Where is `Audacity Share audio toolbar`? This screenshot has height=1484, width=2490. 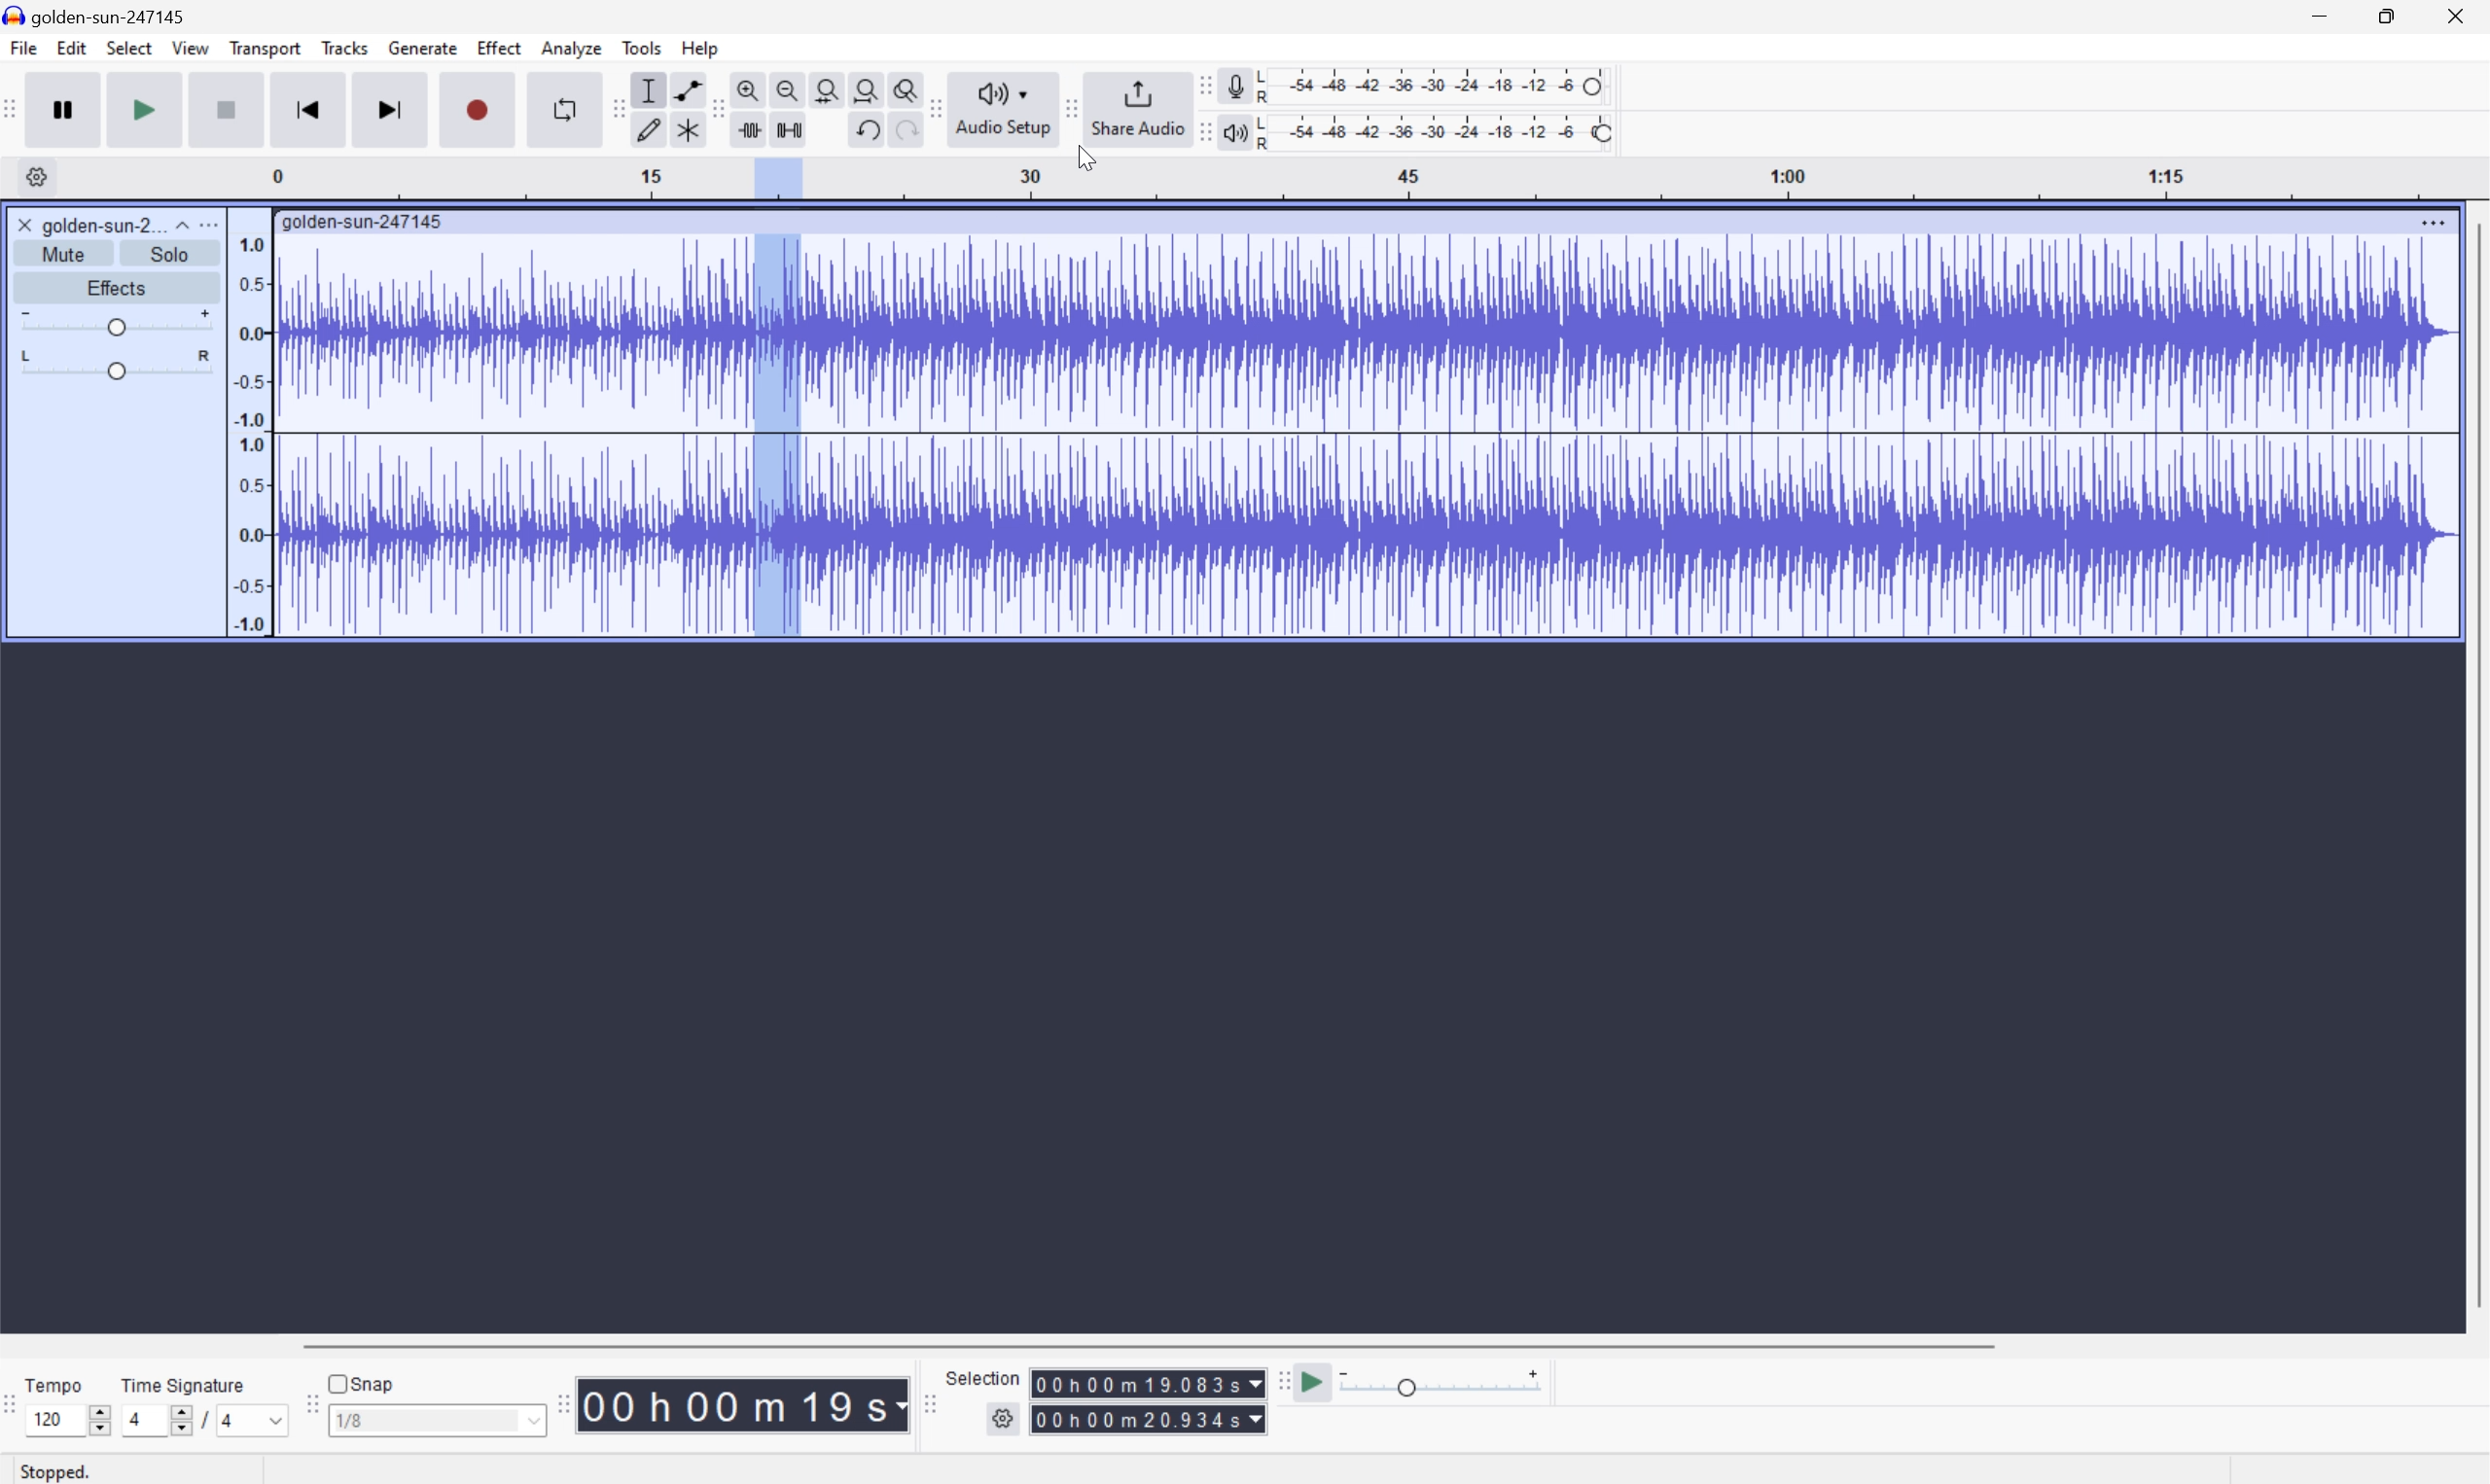
Audacity Share audio toolbar is located at coordinates (1072, 106).